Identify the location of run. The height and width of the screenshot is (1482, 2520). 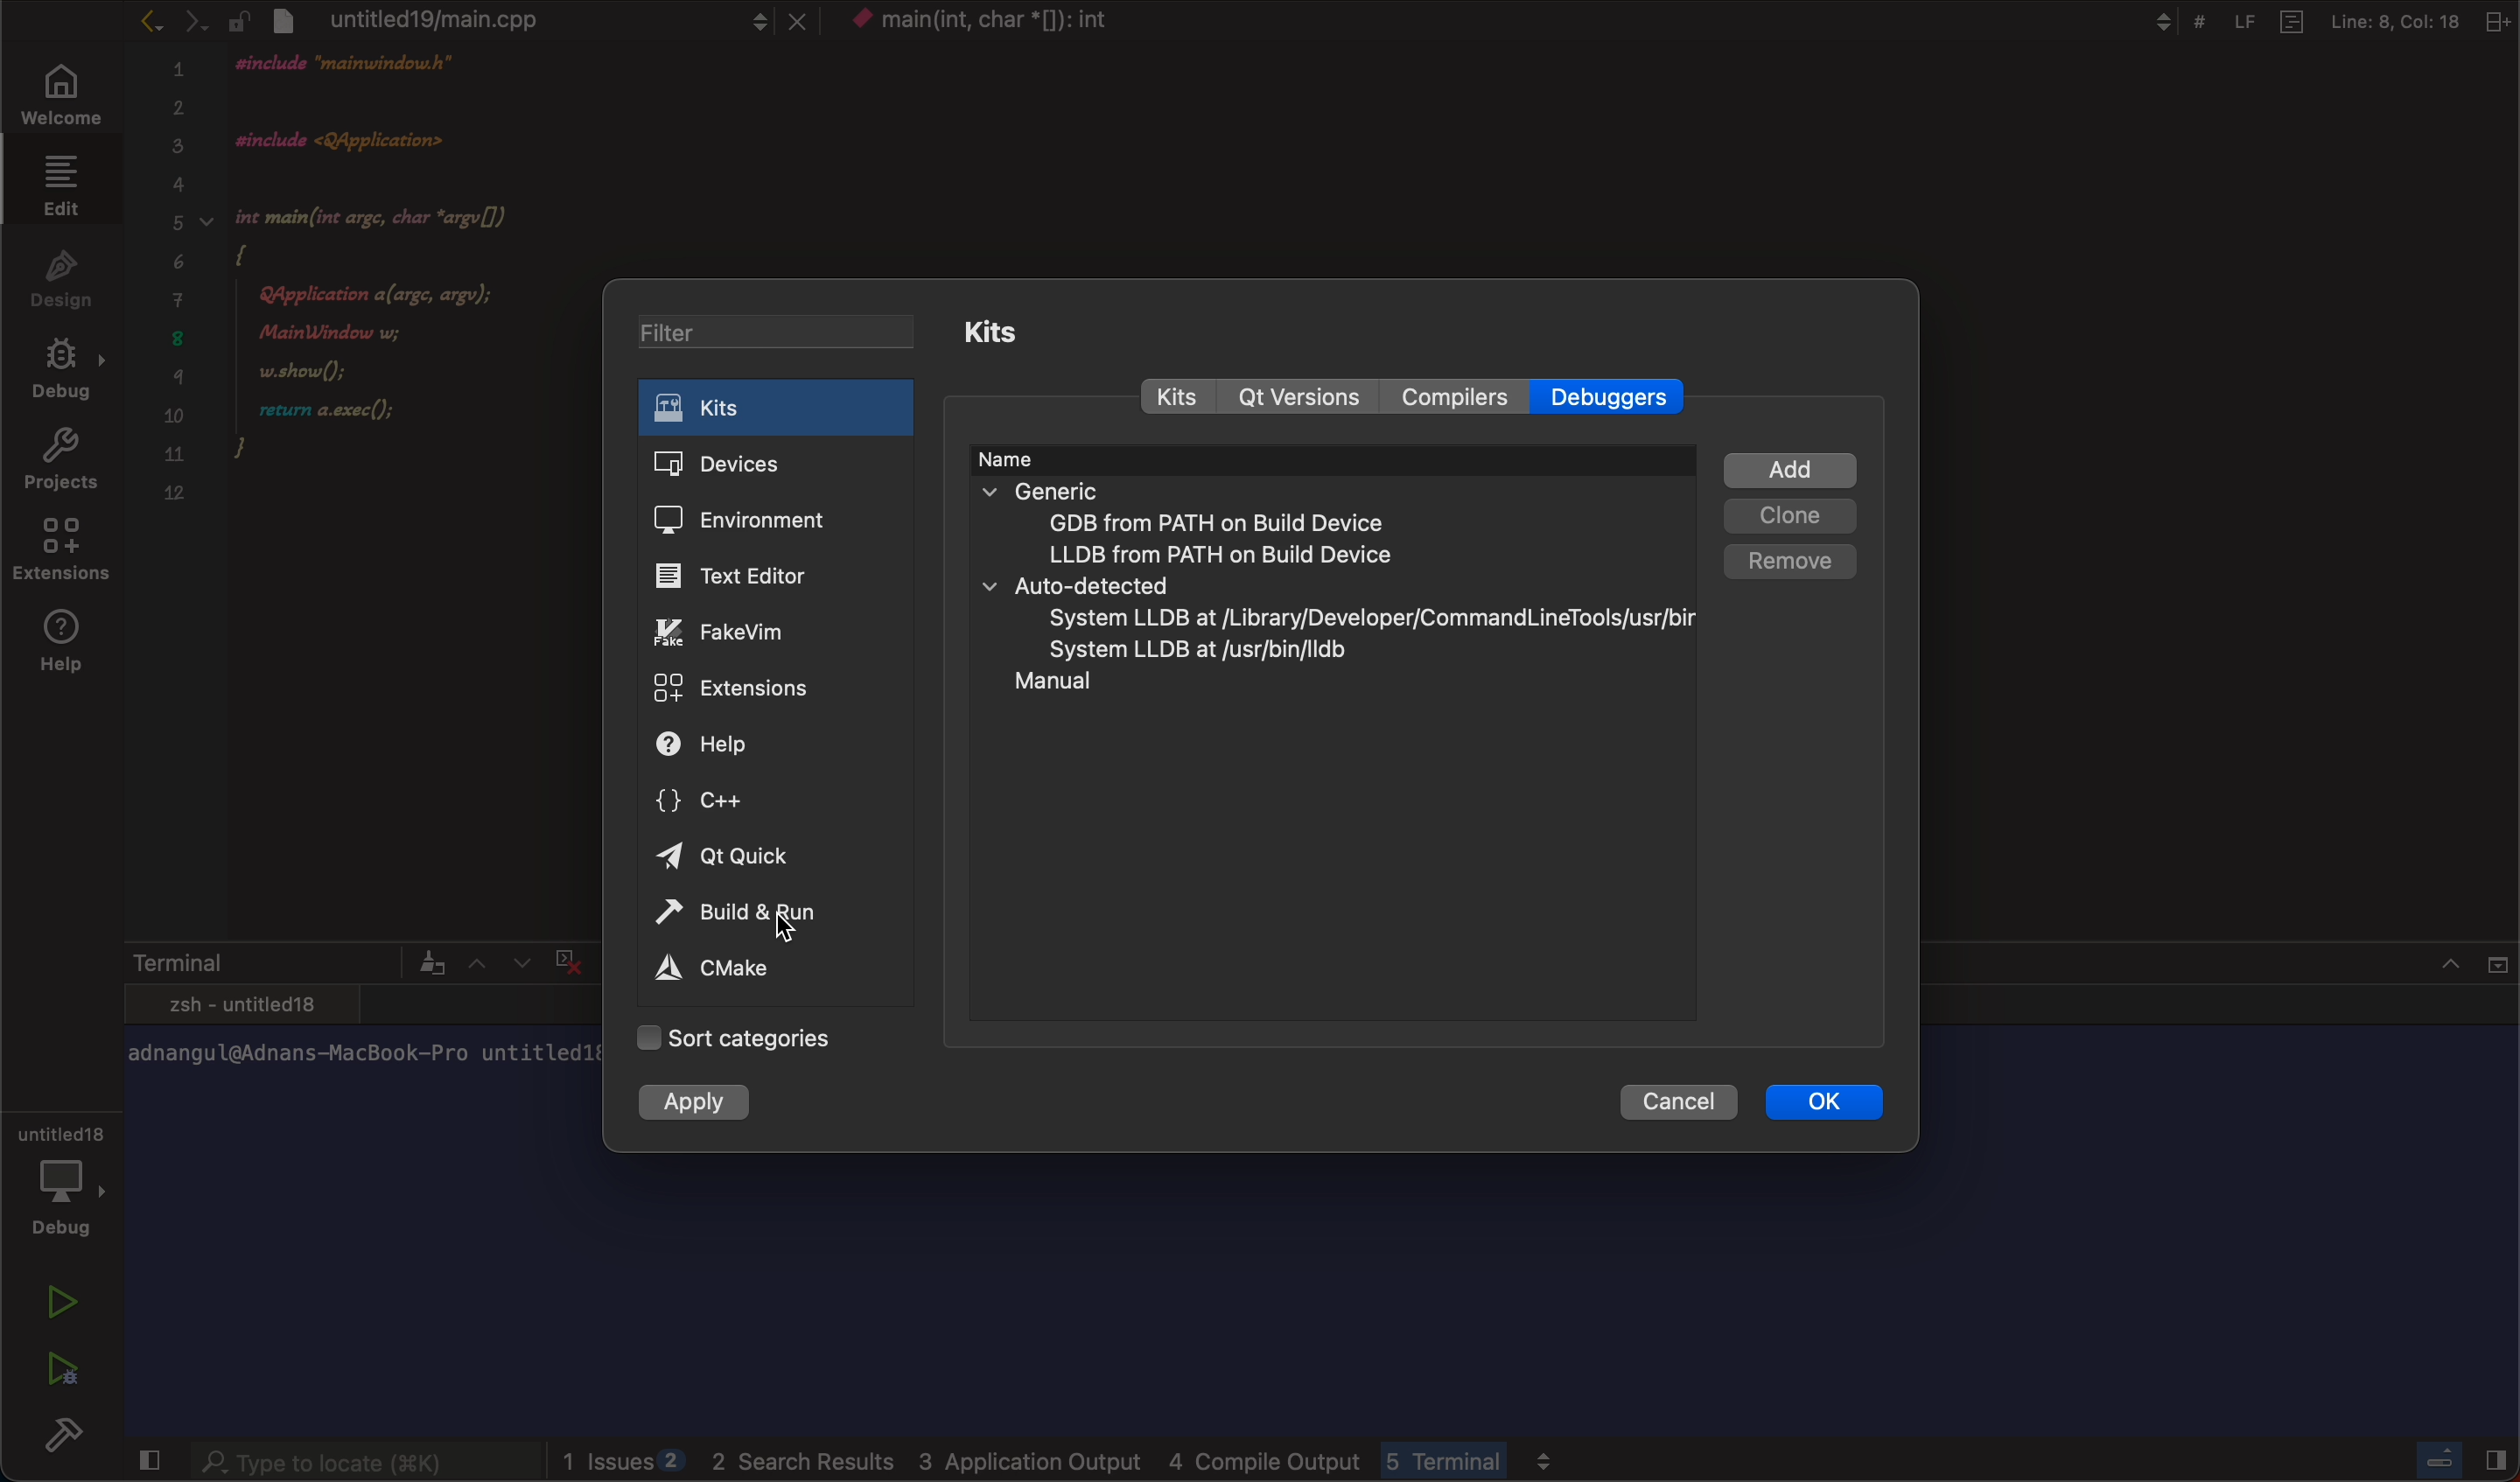
(62, 1295).